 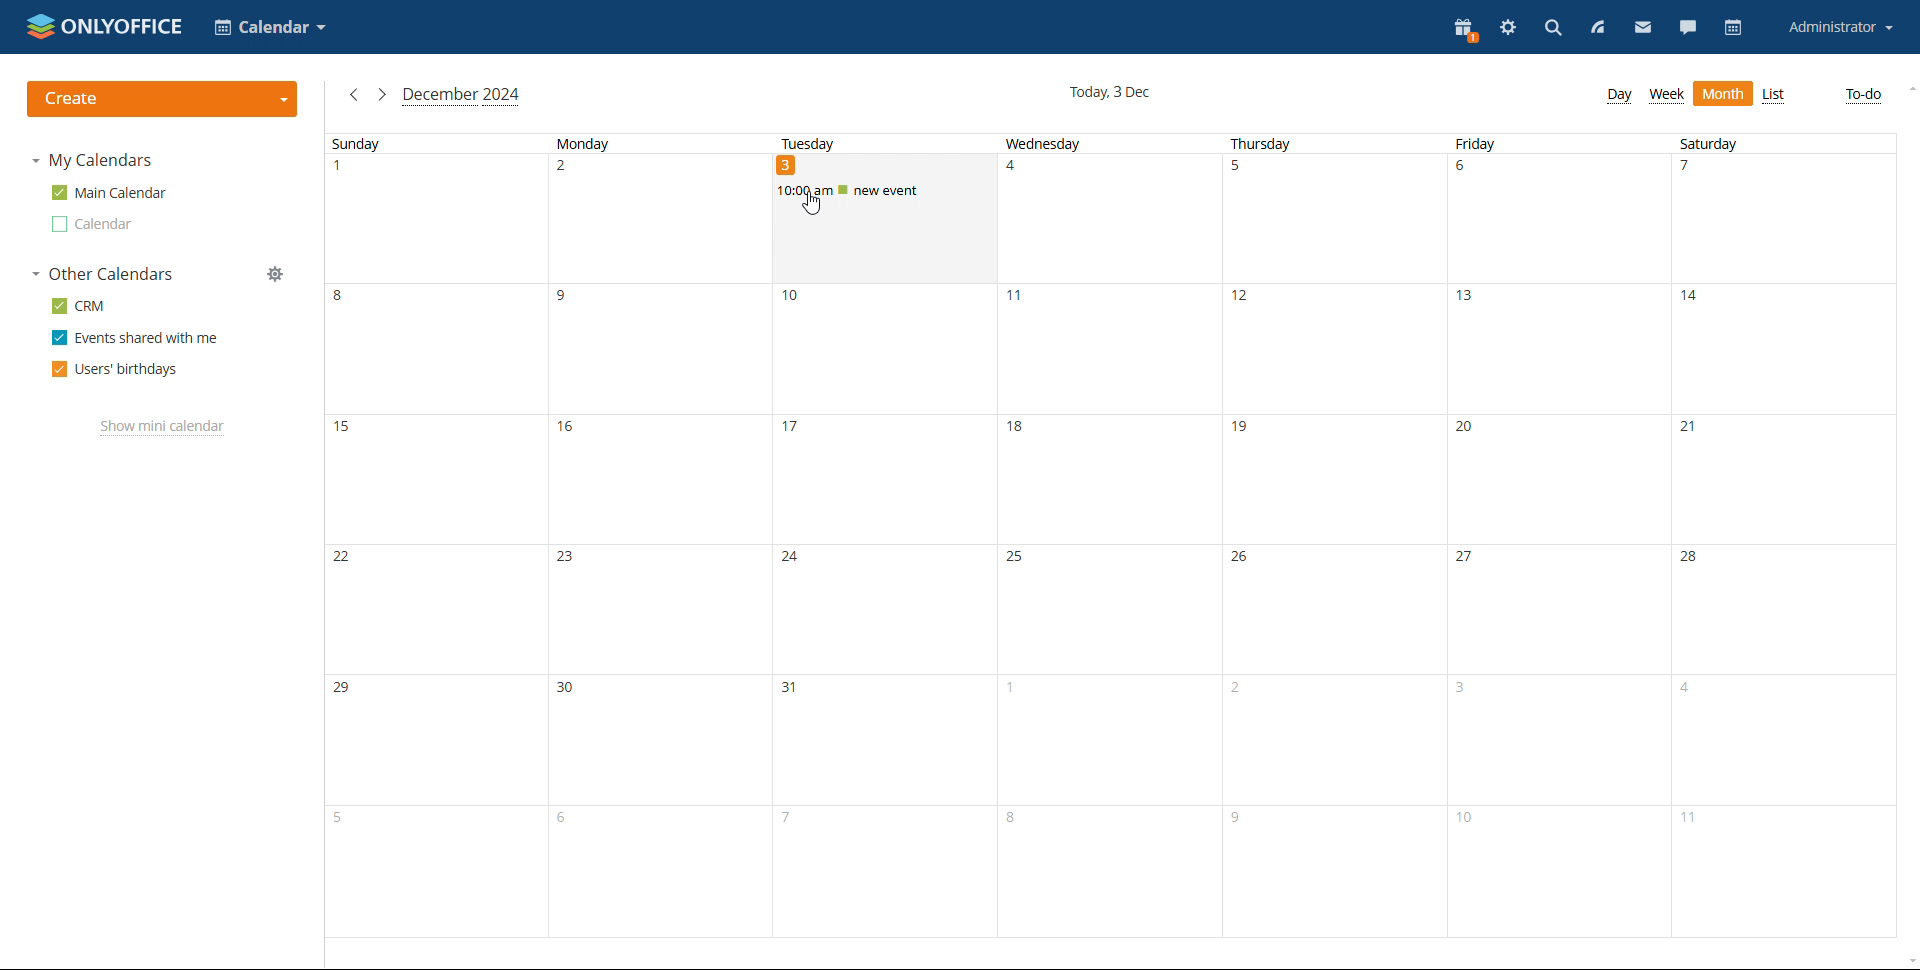 I want to click on my calendars, so click(x=95, y=160).